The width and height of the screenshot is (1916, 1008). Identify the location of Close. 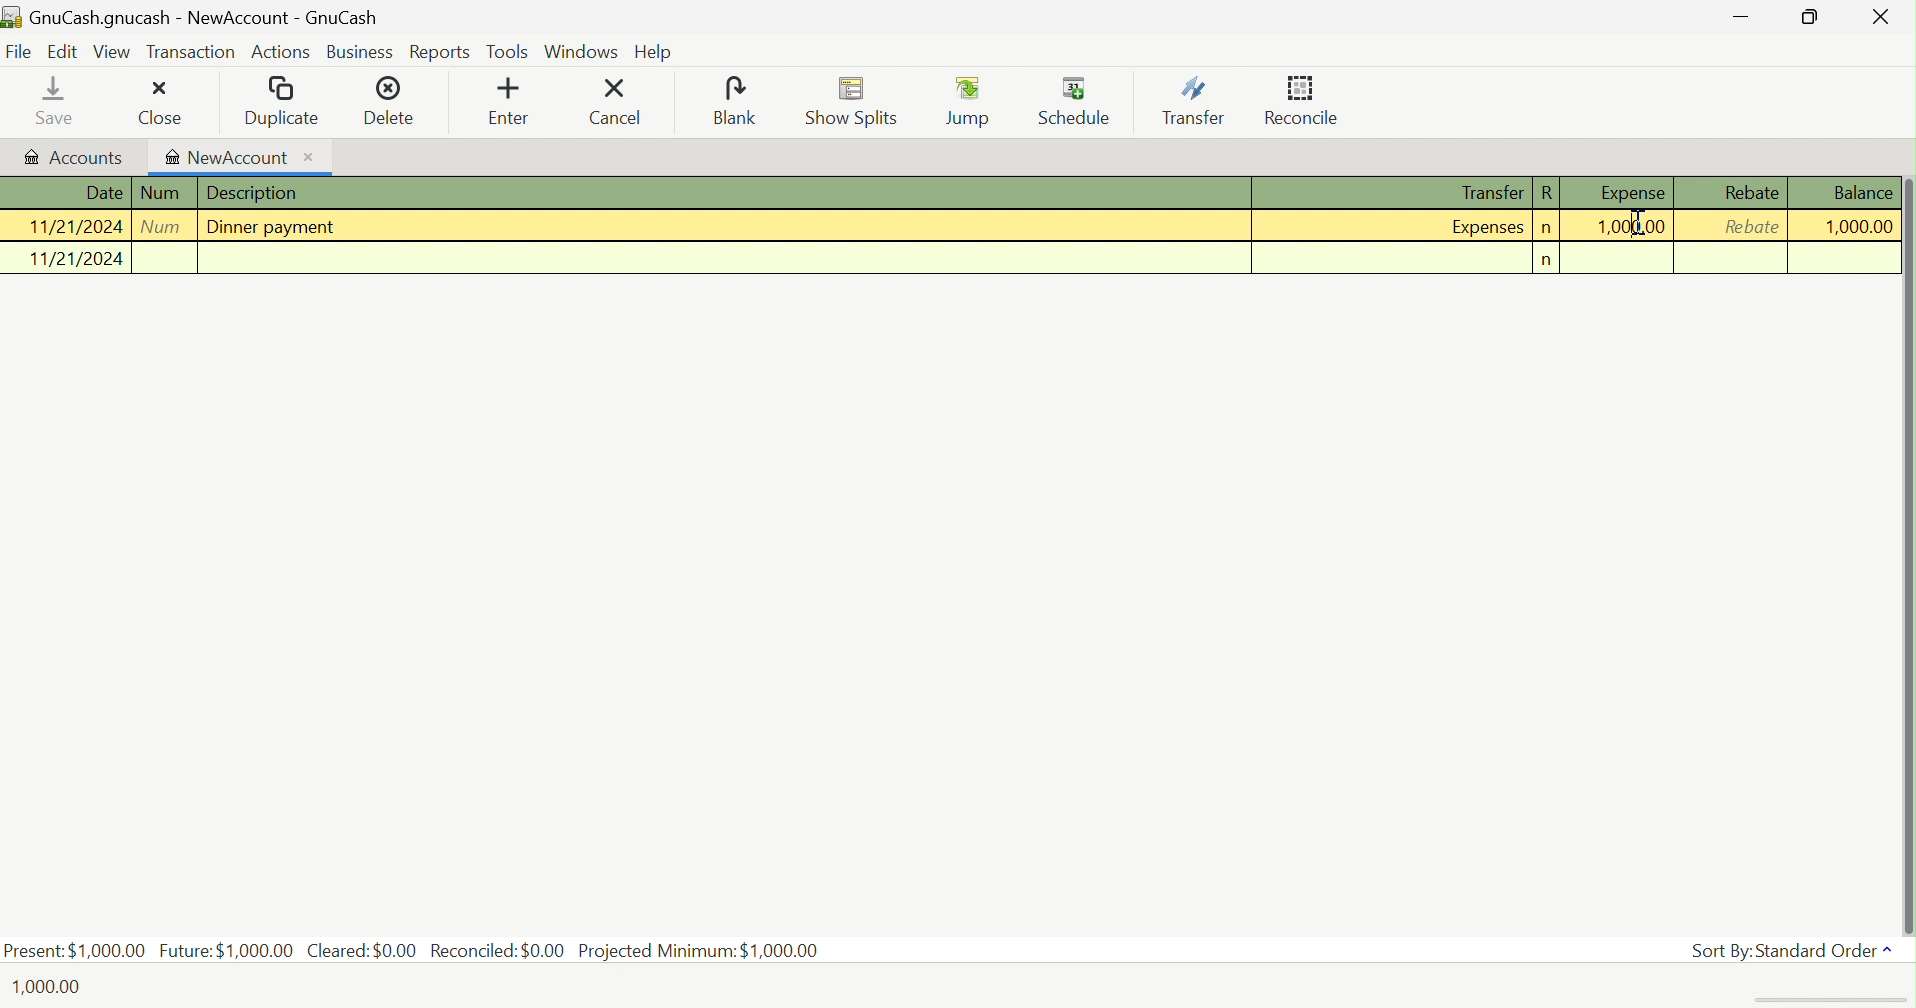
(1877, 16).